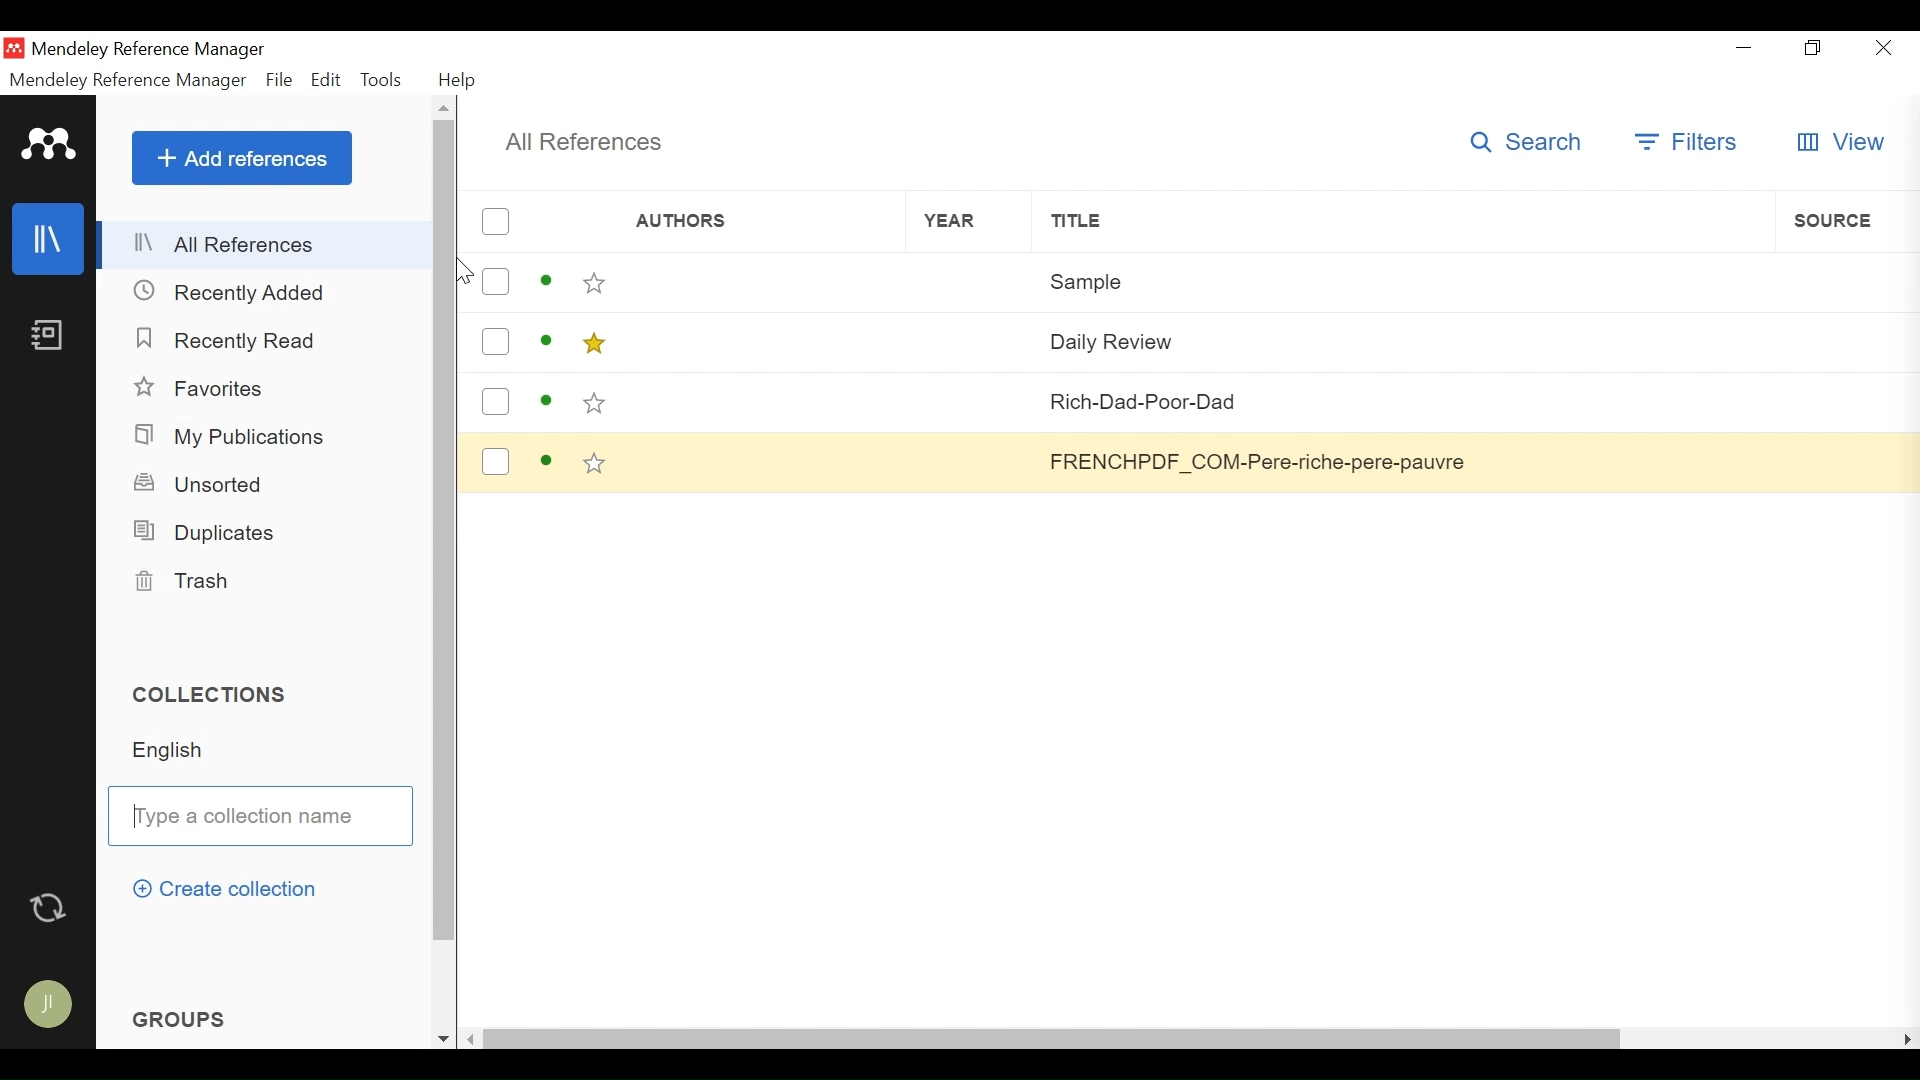  I want to click on My Publications, so click(235, 437).